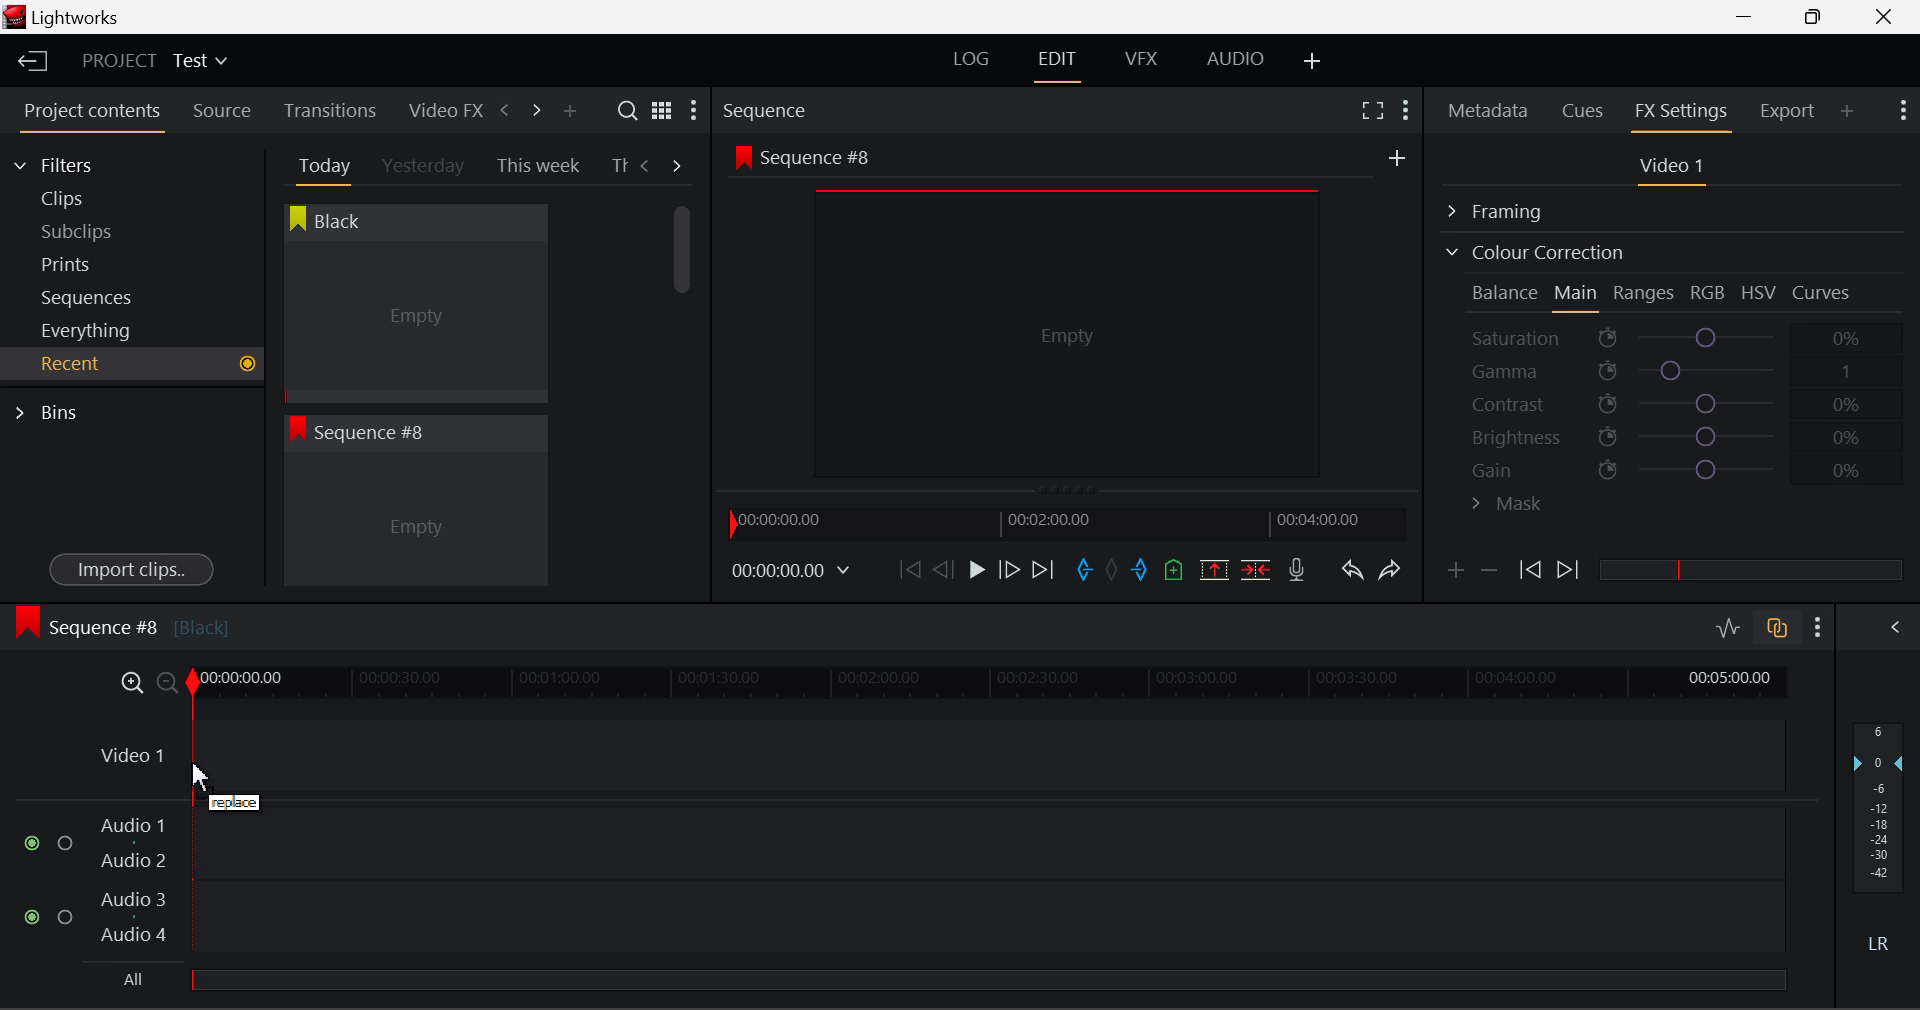  Describe the element at coordinates (970, 58) in the screenshot. I see `LOG Layout` at that location.